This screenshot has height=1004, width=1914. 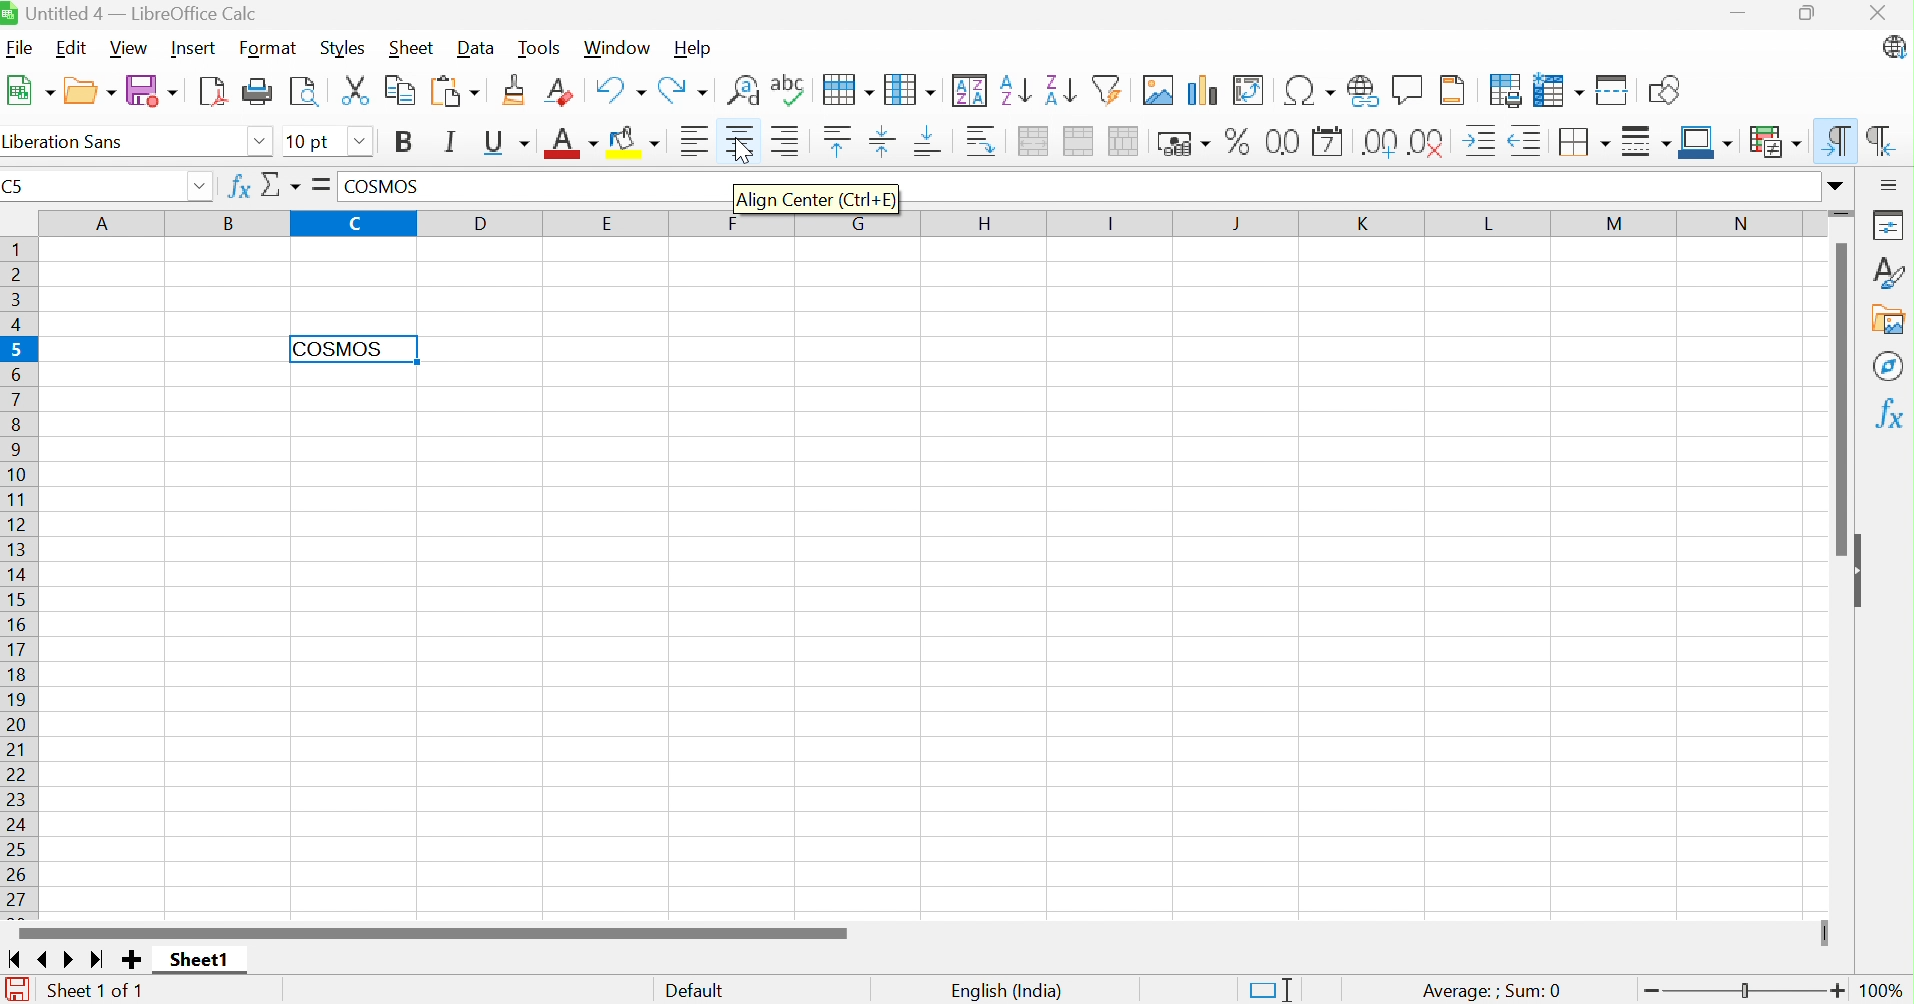 What do you see at coordinates (474, 48) in the screenshot?
I see `Data` at bounding box center [474, 48].